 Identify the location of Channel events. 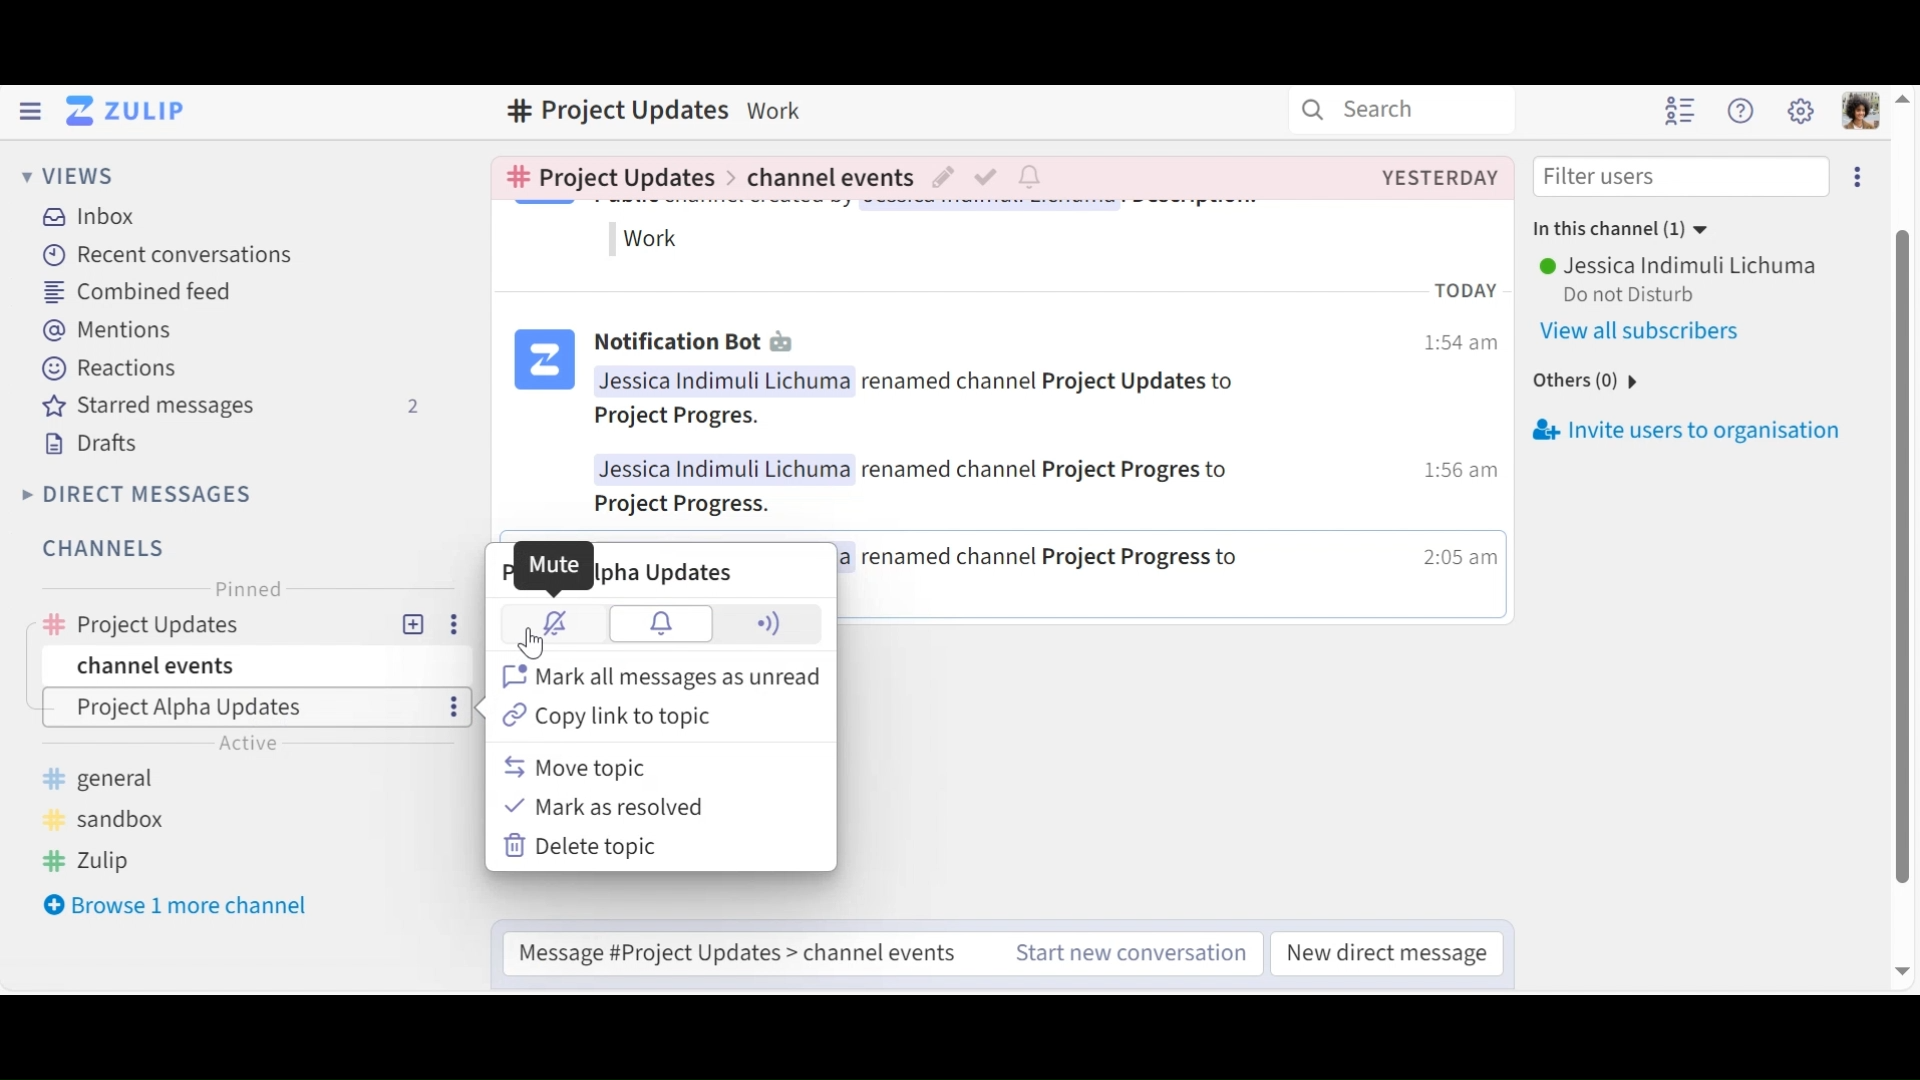
(826, 182).